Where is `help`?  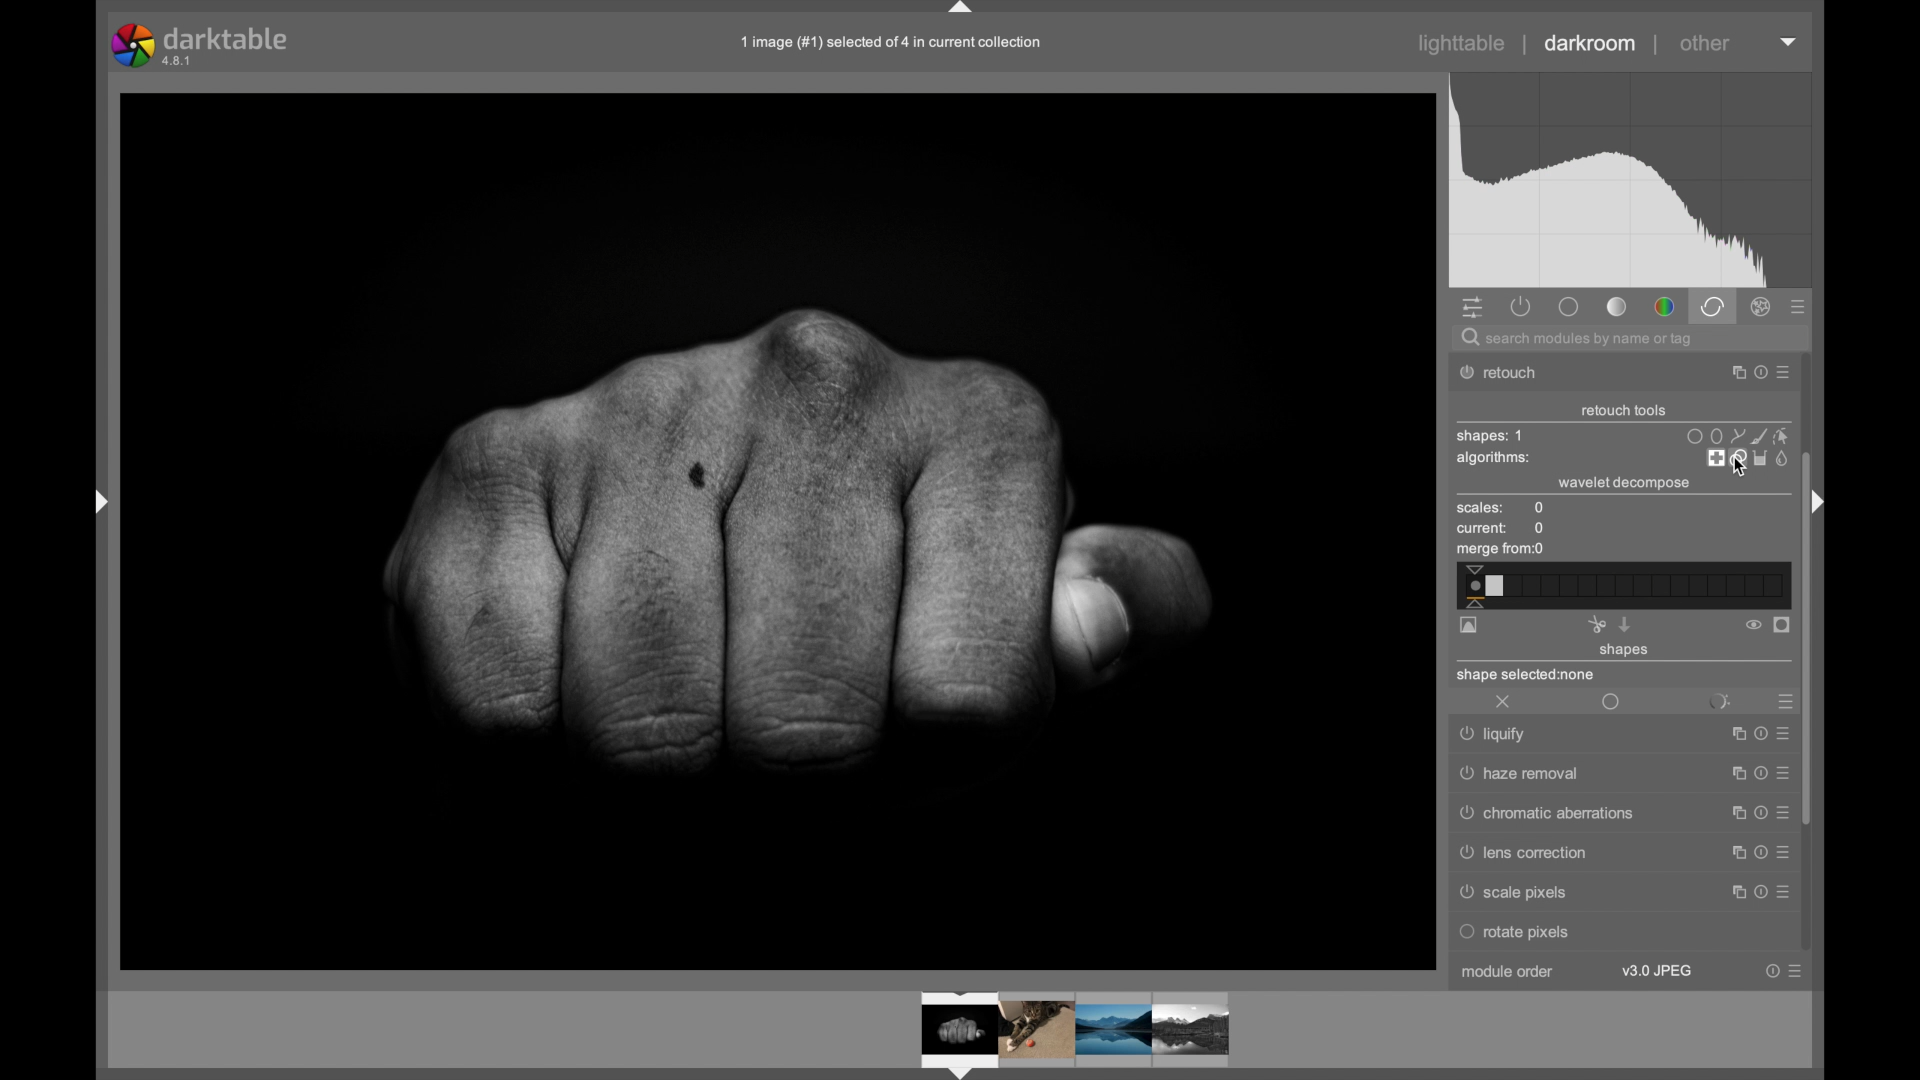
help is located at coordinates (1756, 892).